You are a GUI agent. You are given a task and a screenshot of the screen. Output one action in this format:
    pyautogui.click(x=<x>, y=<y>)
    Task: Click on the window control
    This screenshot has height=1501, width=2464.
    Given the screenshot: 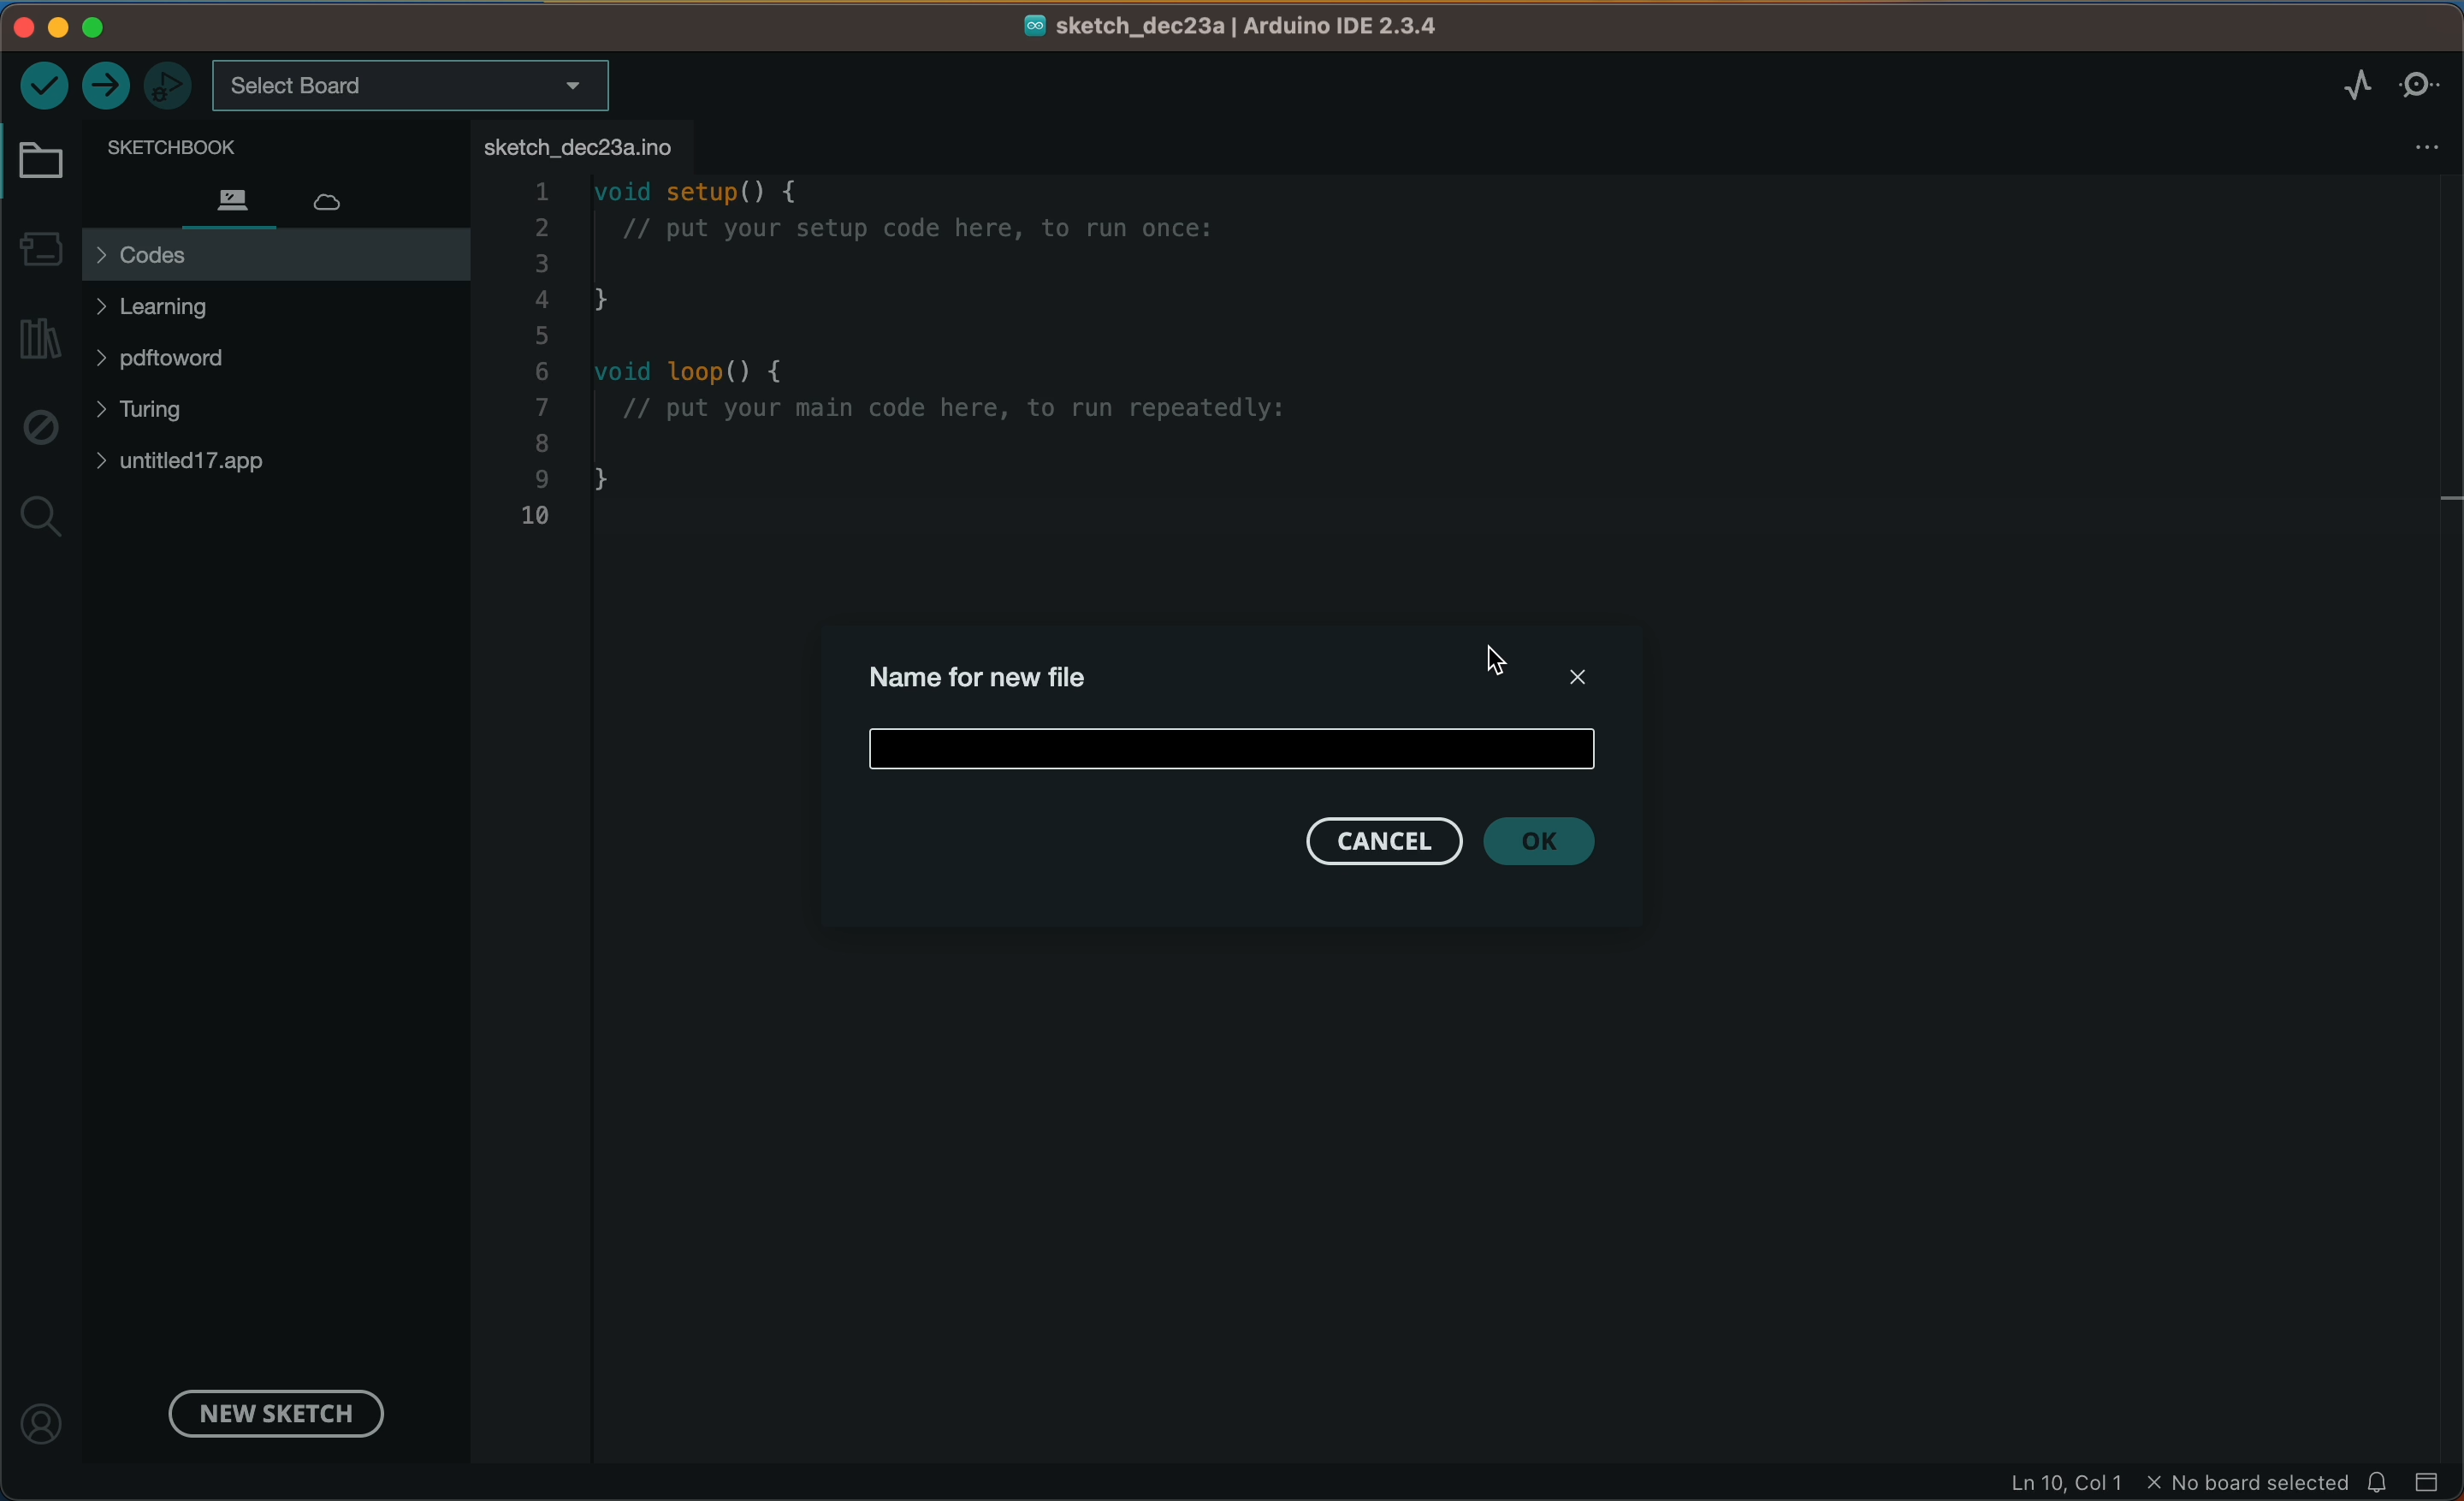 What is the action you would take?
    pyautogui.click(x=87, y=27)
    